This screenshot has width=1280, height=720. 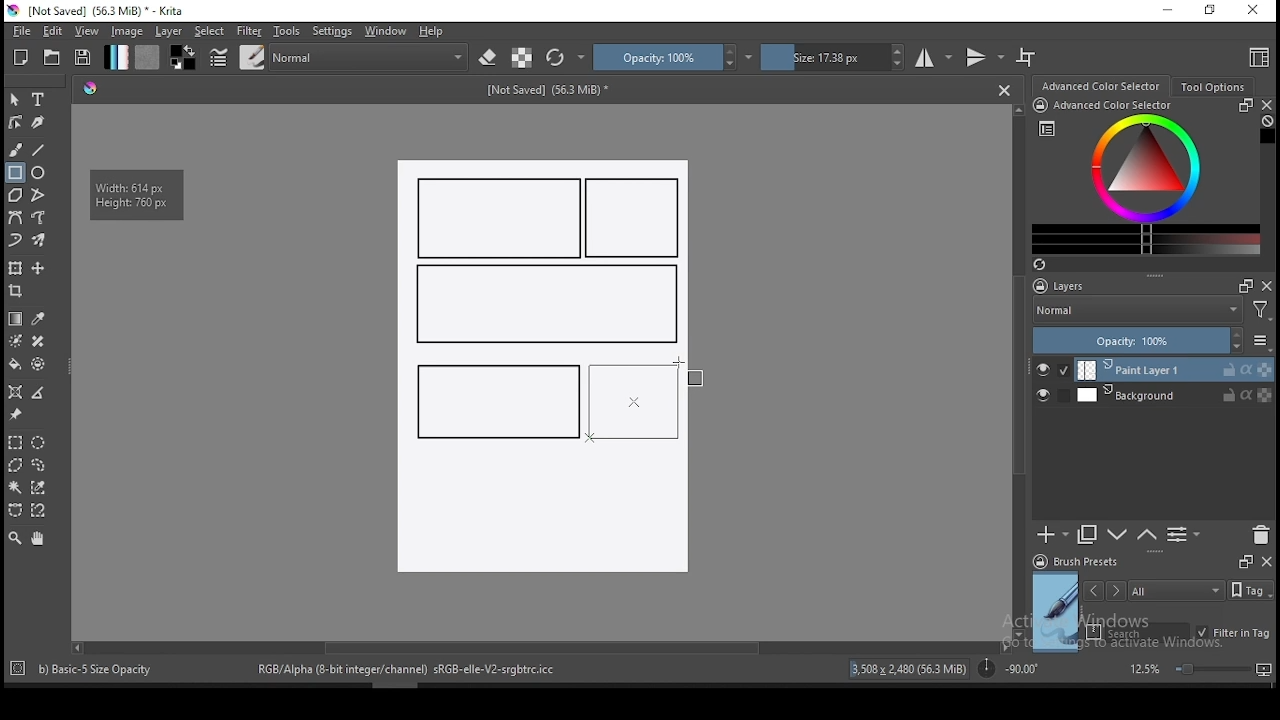 What do you see at coordinates (1183, 534) in the screenshot?
I see `view or change layer properties` at bounding box center [1183, 534].